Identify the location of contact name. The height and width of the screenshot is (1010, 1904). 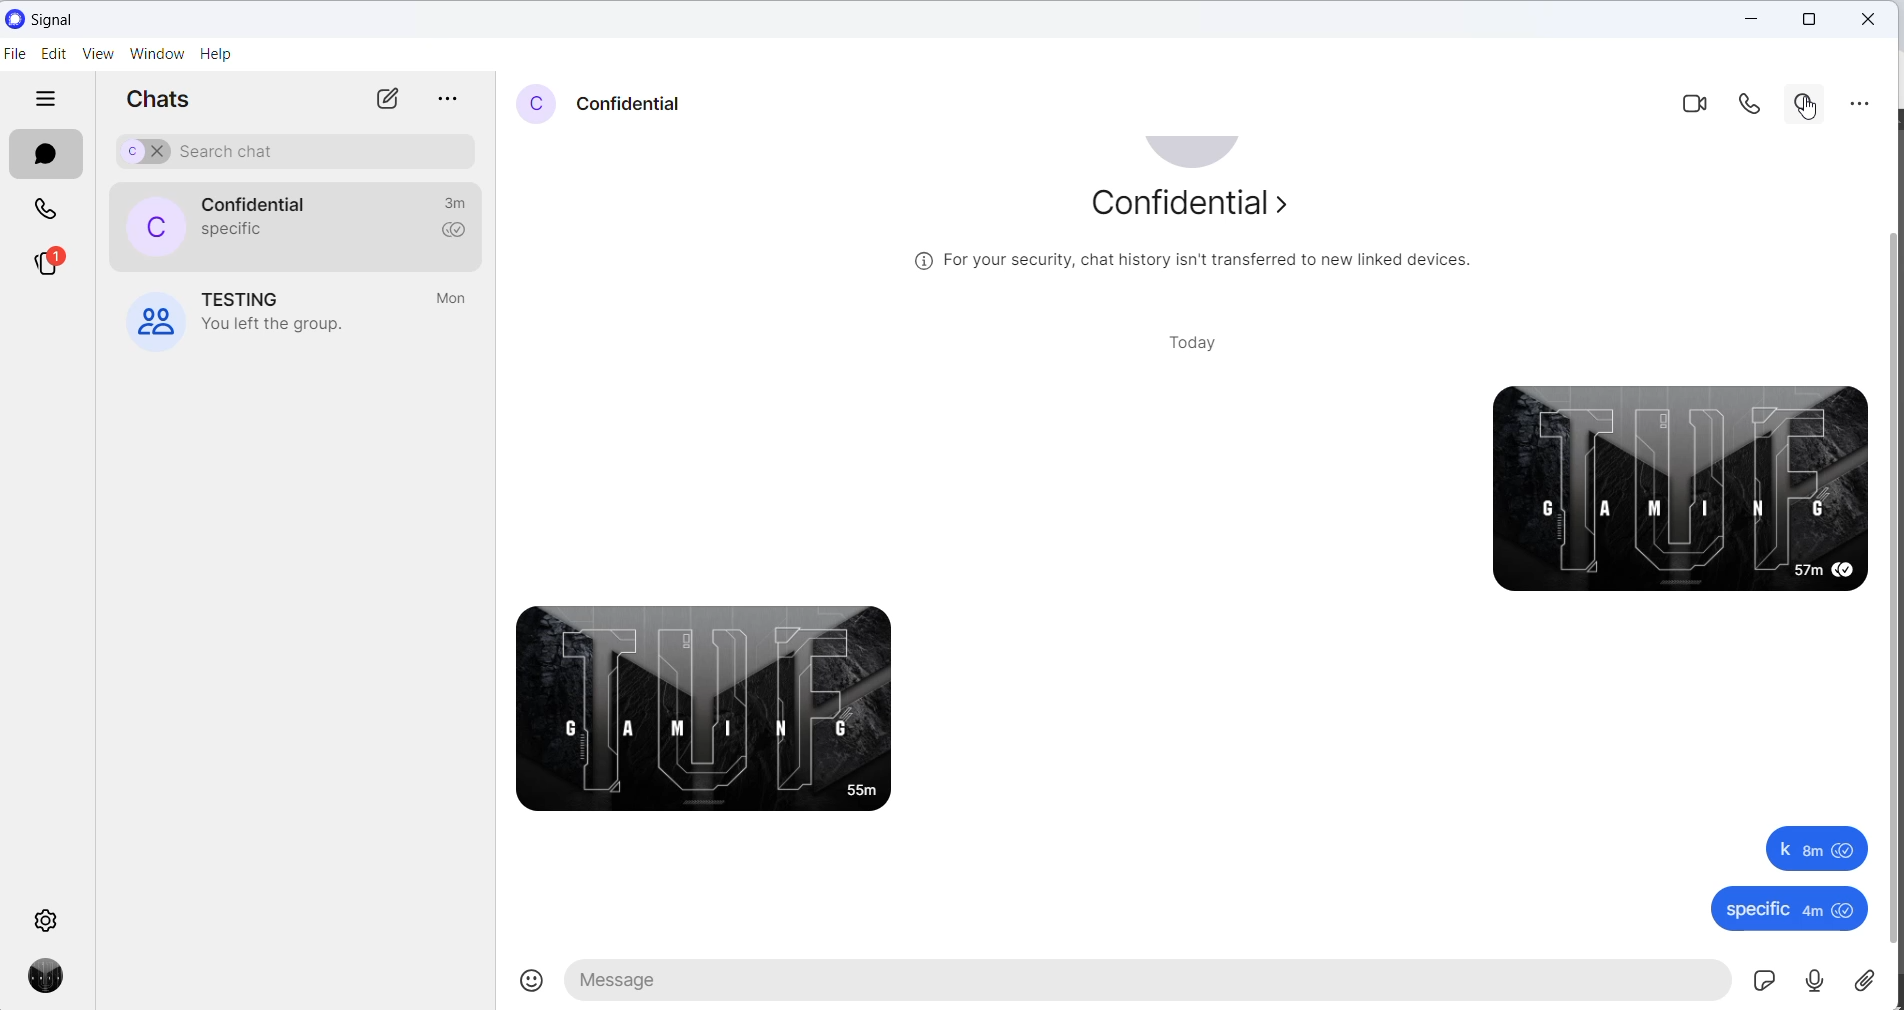
(631, 105).